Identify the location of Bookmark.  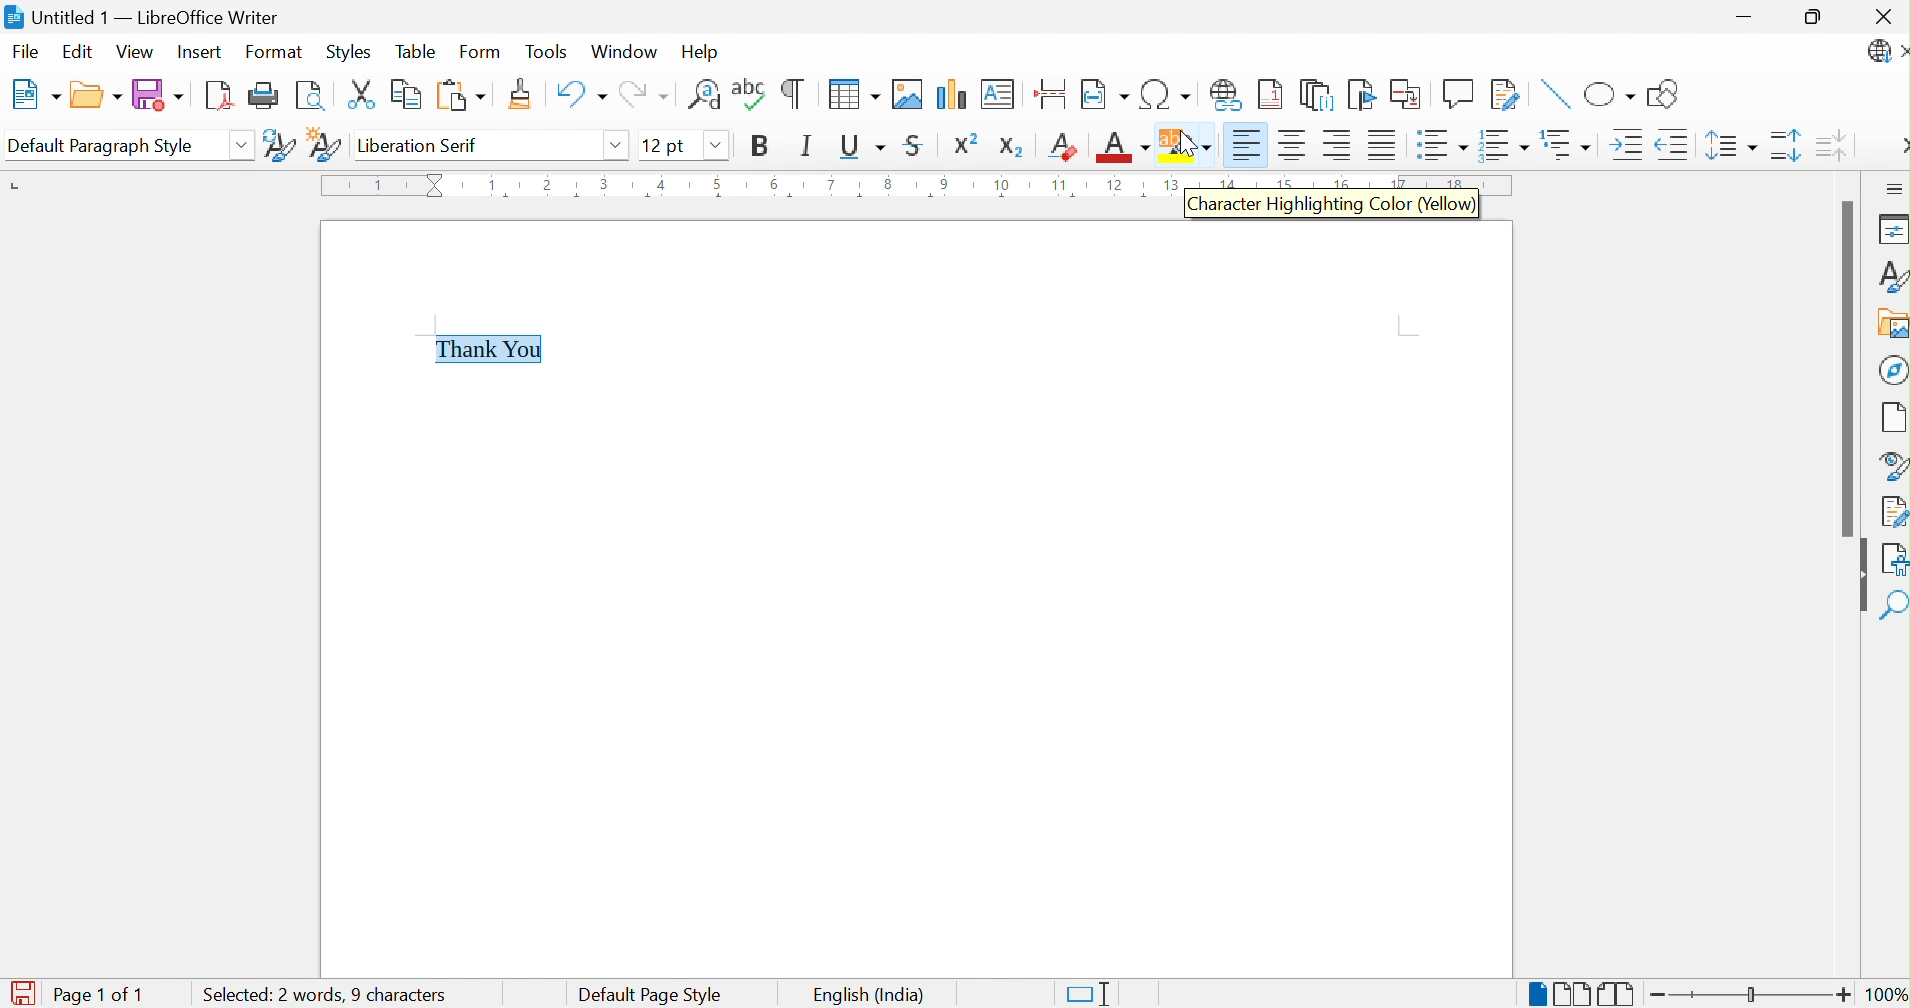
(1362, 93).